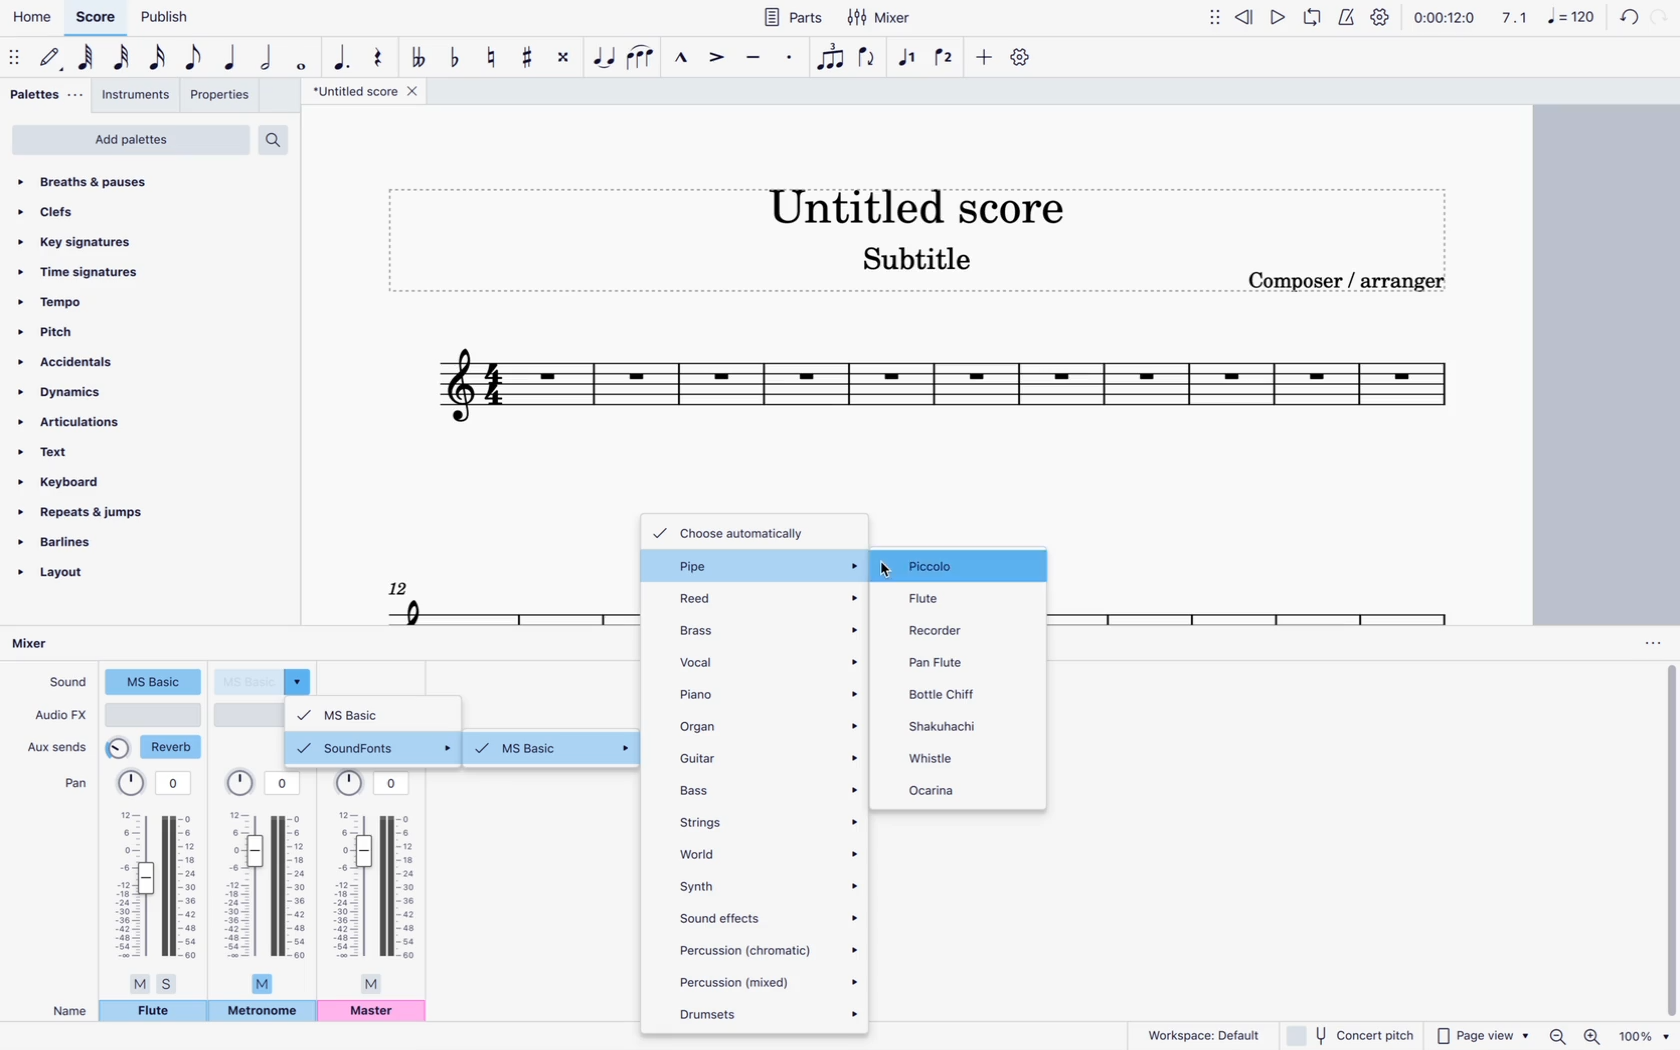  What do you see at coordinates (86, 577) in the screenshot?
I see `layout` at bounding box center [86, 577].